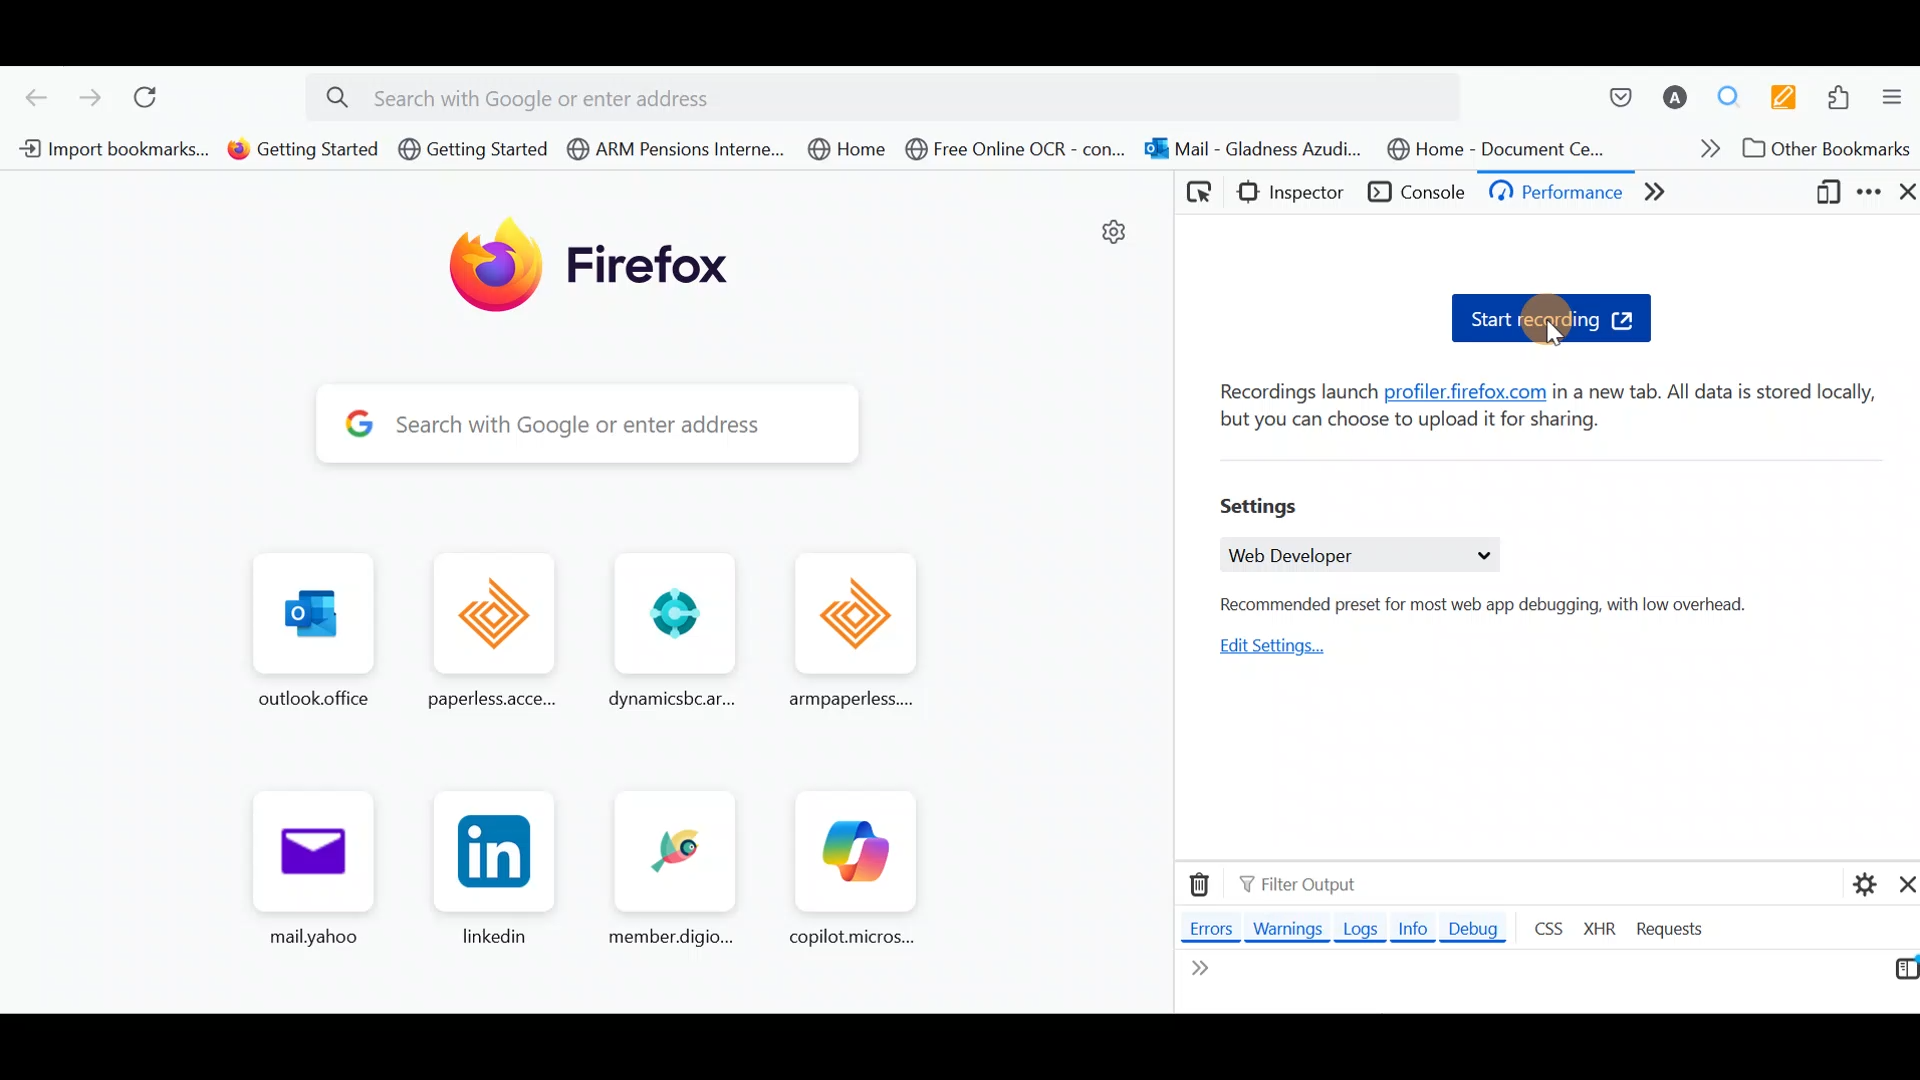 The height and width of the screenshot is (1080, 1920). I want to click on Line editor, so click(1312, 986).